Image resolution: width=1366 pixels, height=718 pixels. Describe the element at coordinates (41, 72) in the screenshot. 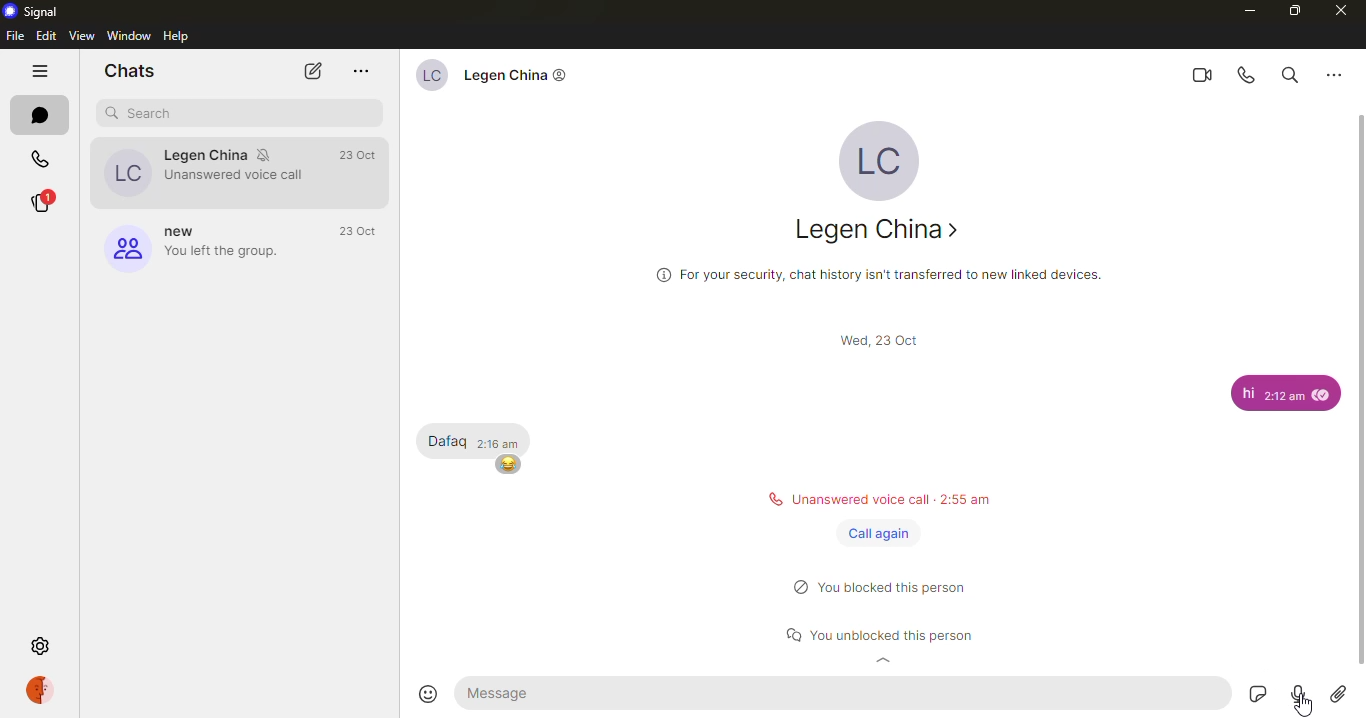

I see `hide tabs` at that location.